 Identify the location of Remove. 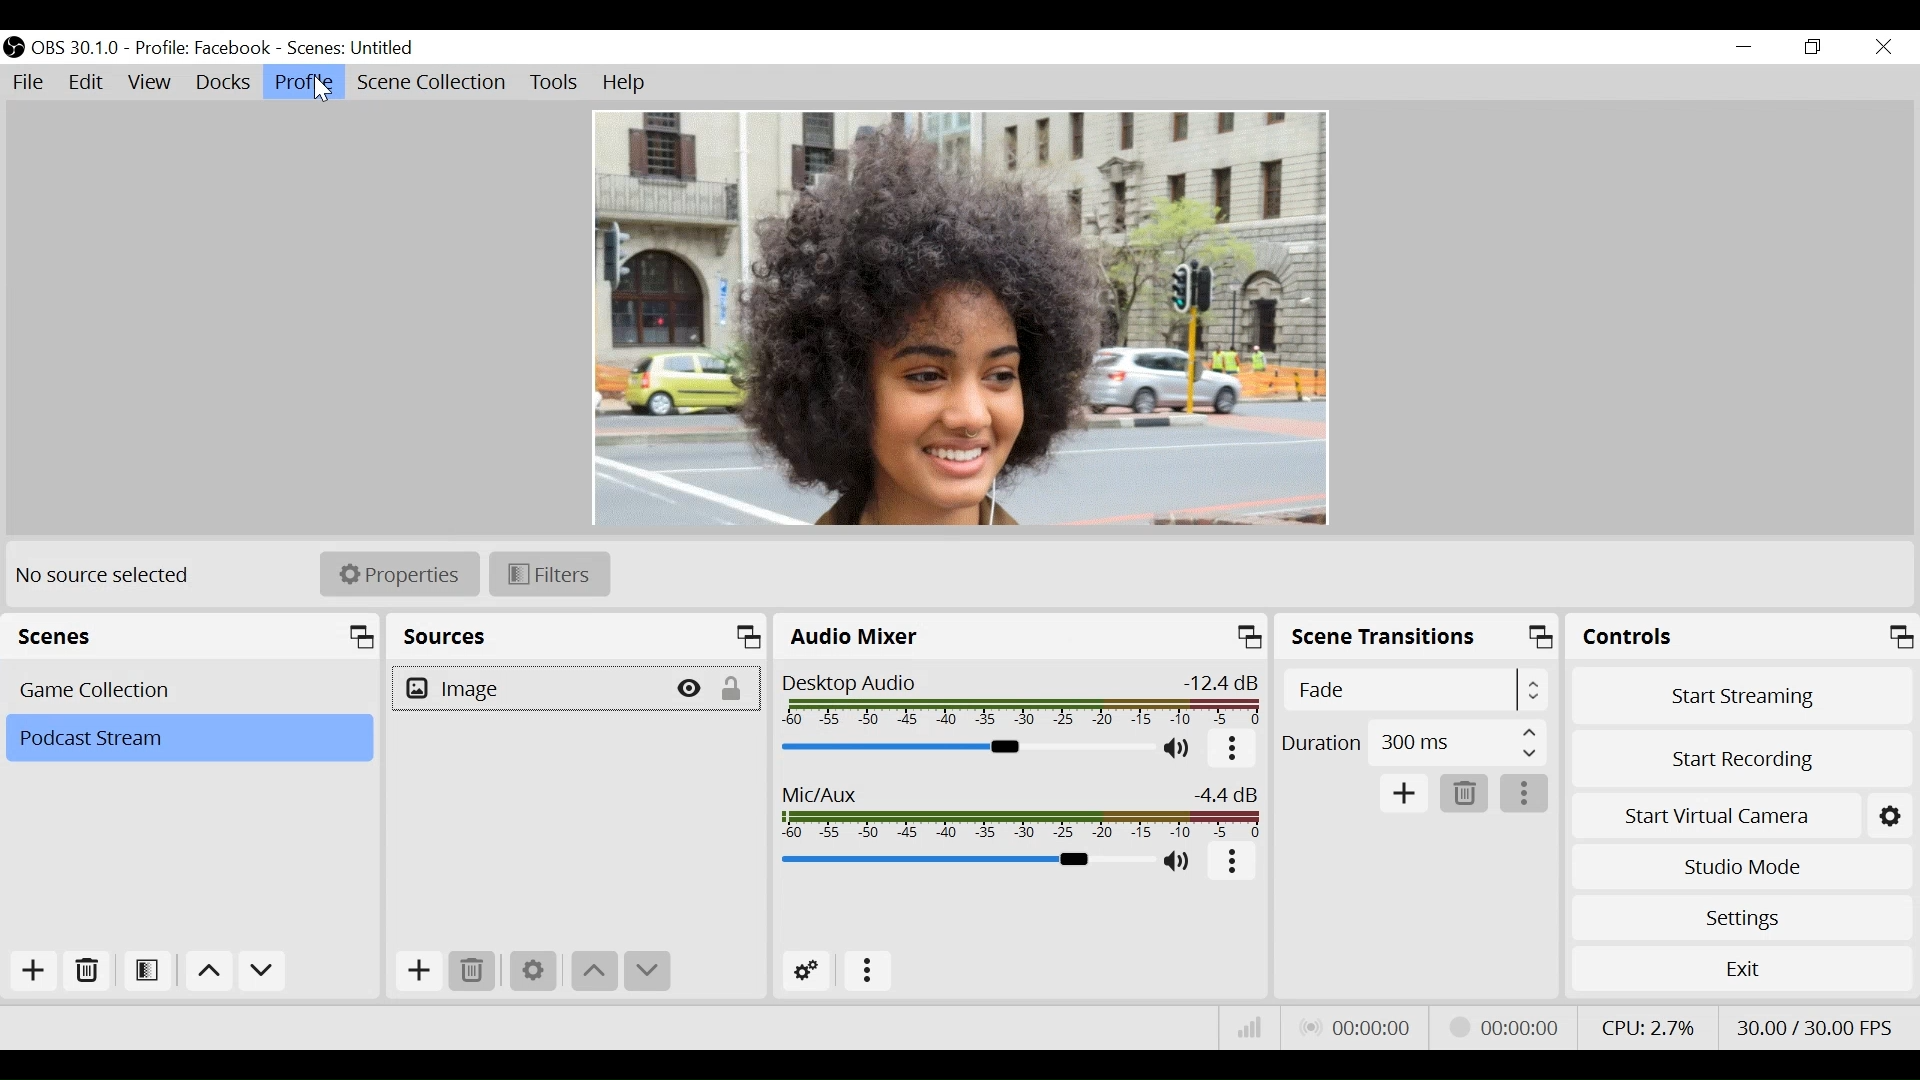
(1466, 794).